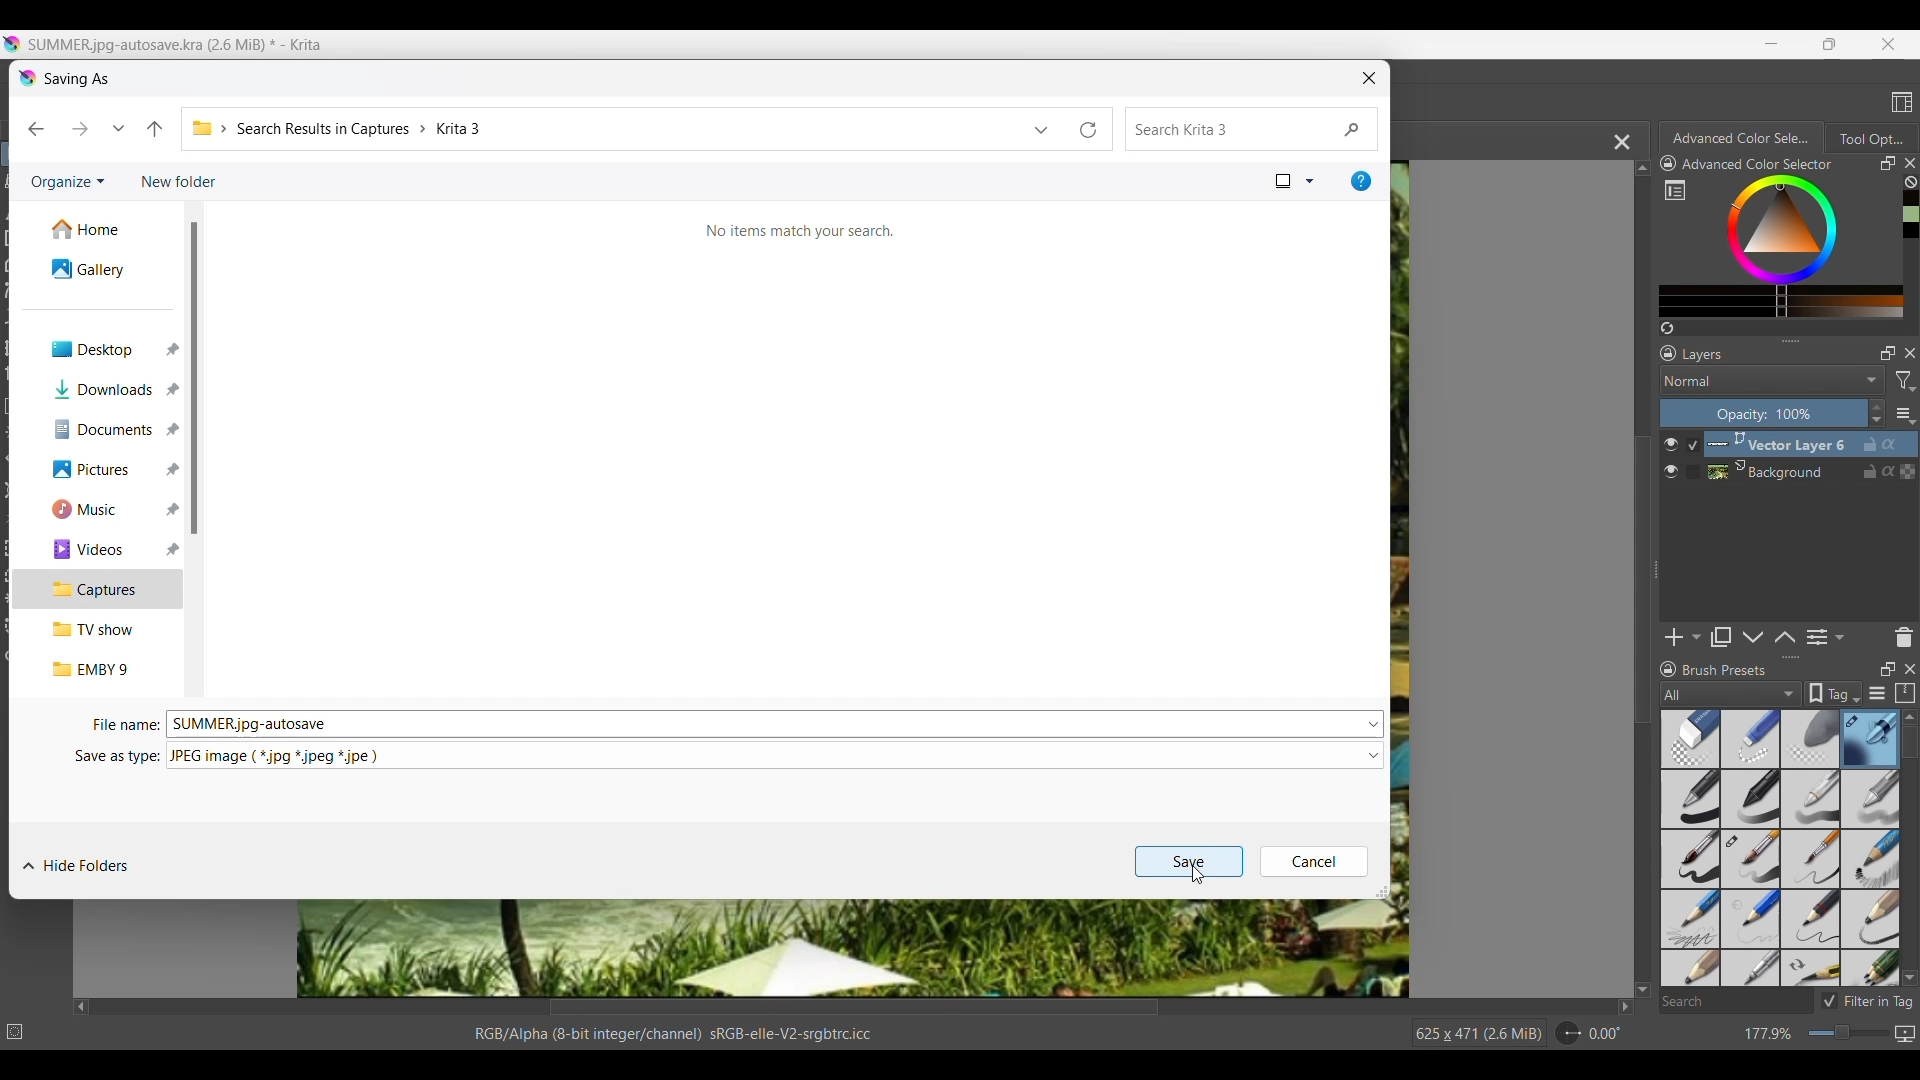 Image resolution: width=1920 pixels, height=1080 pixels. Describe the element at coordinates (77, 80) in the screenshot. I see `Name of current window` at that location.